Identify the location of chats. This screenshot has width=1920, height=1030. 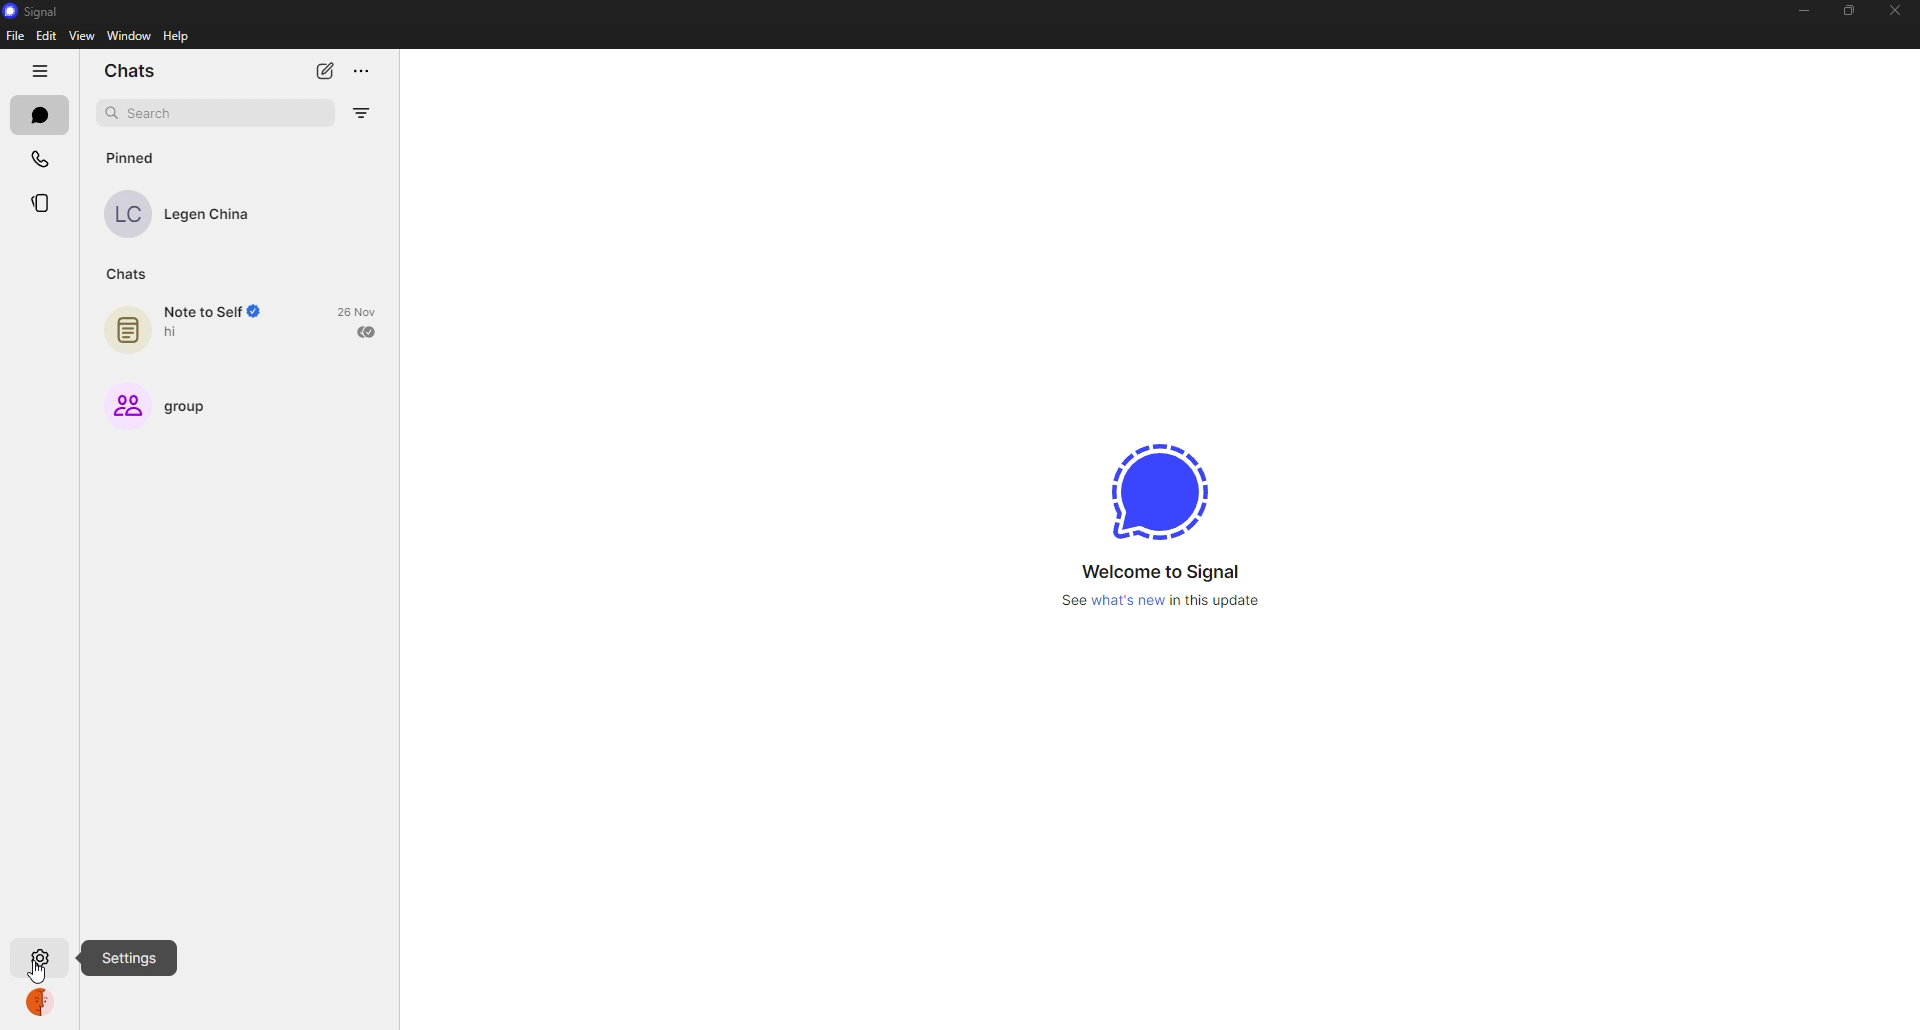
(129, 274).